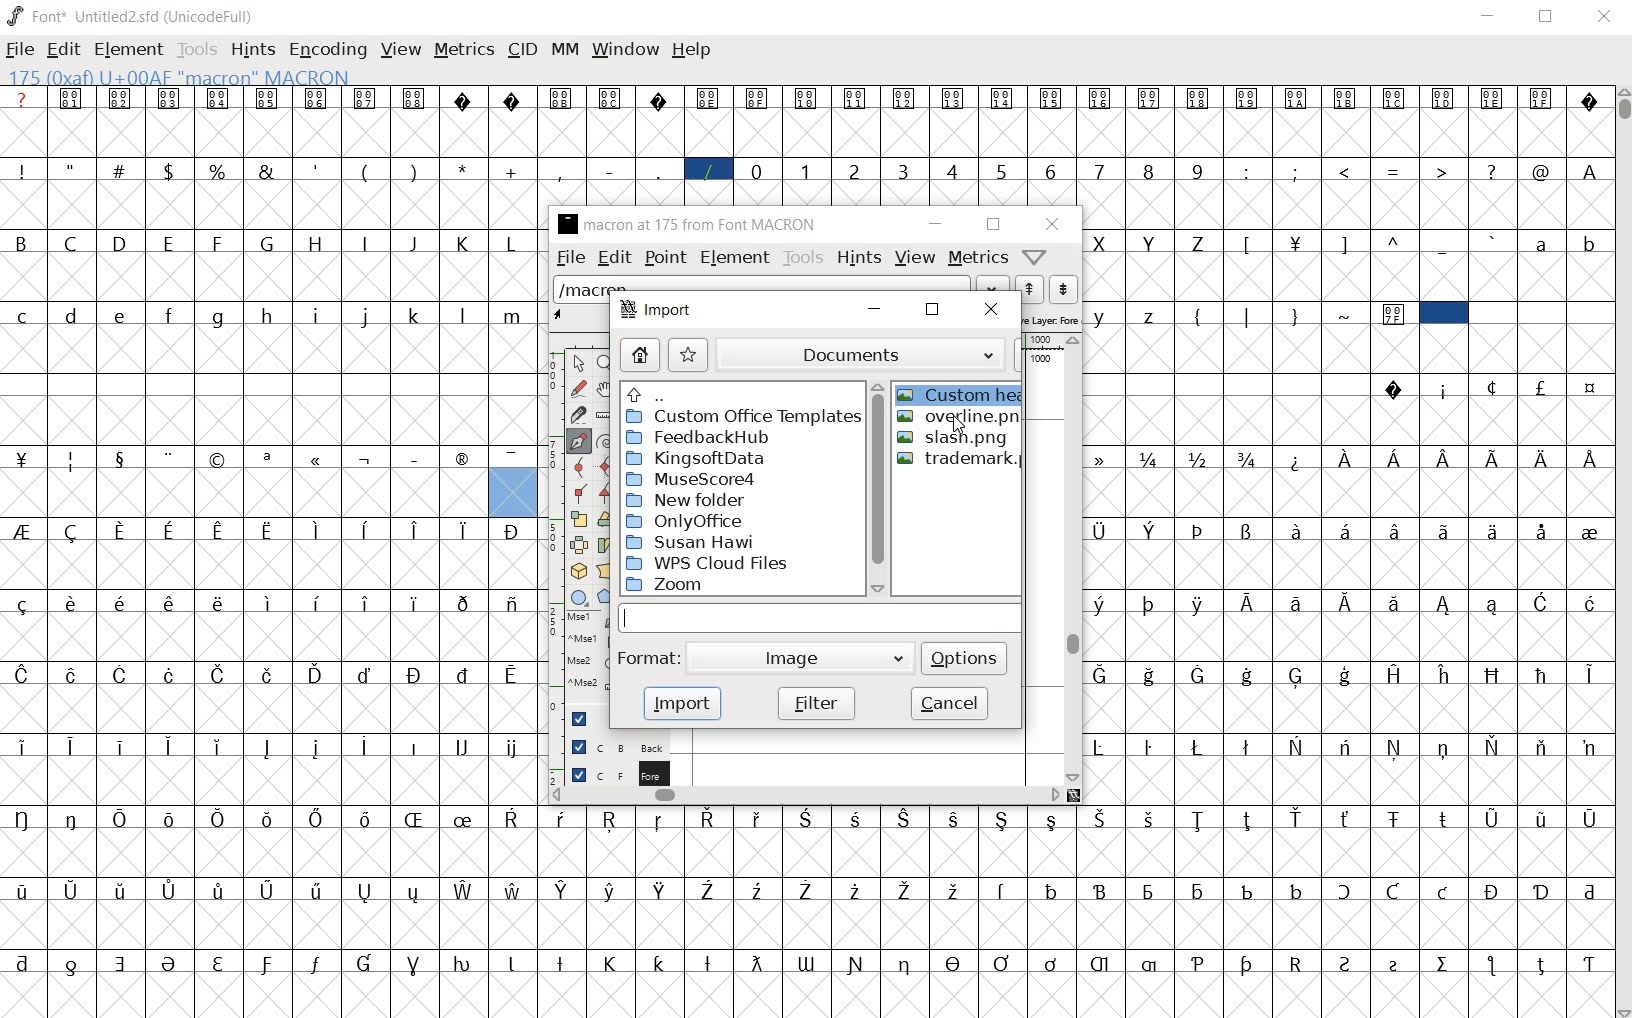  I want to click on Symbol, so click(1099, 961).